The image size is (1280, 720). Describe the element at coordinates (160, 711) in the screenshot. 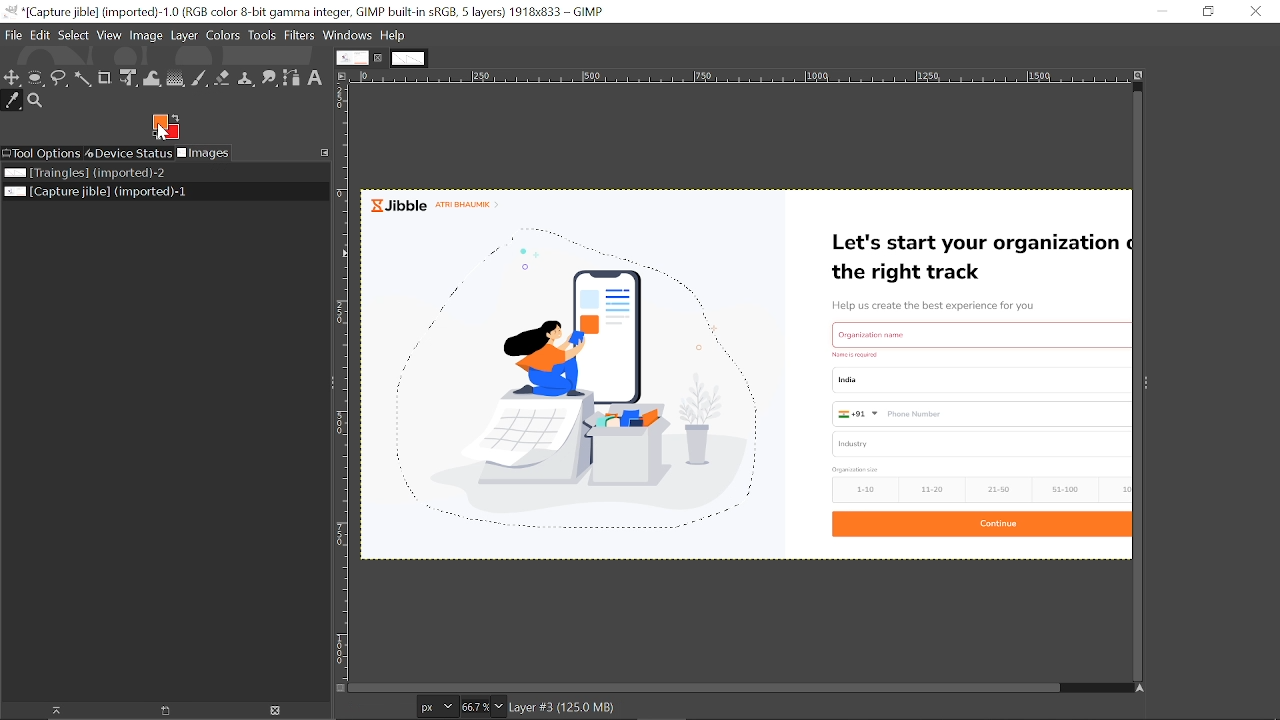

I see `Create a new display for this image` at that location.